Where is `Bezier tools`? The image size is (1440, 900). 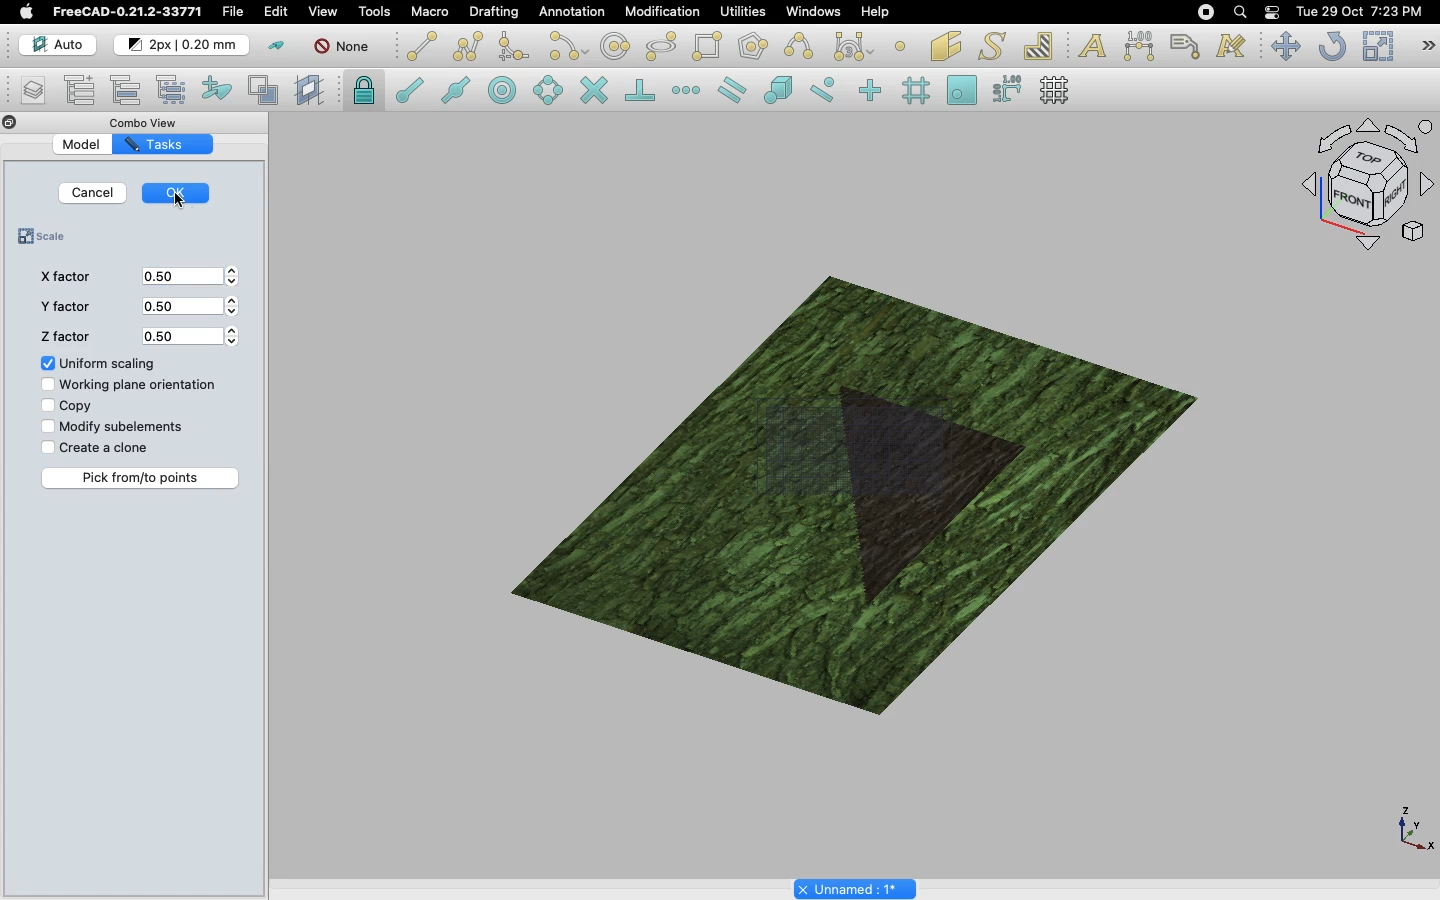
Bezier tools is located at coordinates (856, 46).